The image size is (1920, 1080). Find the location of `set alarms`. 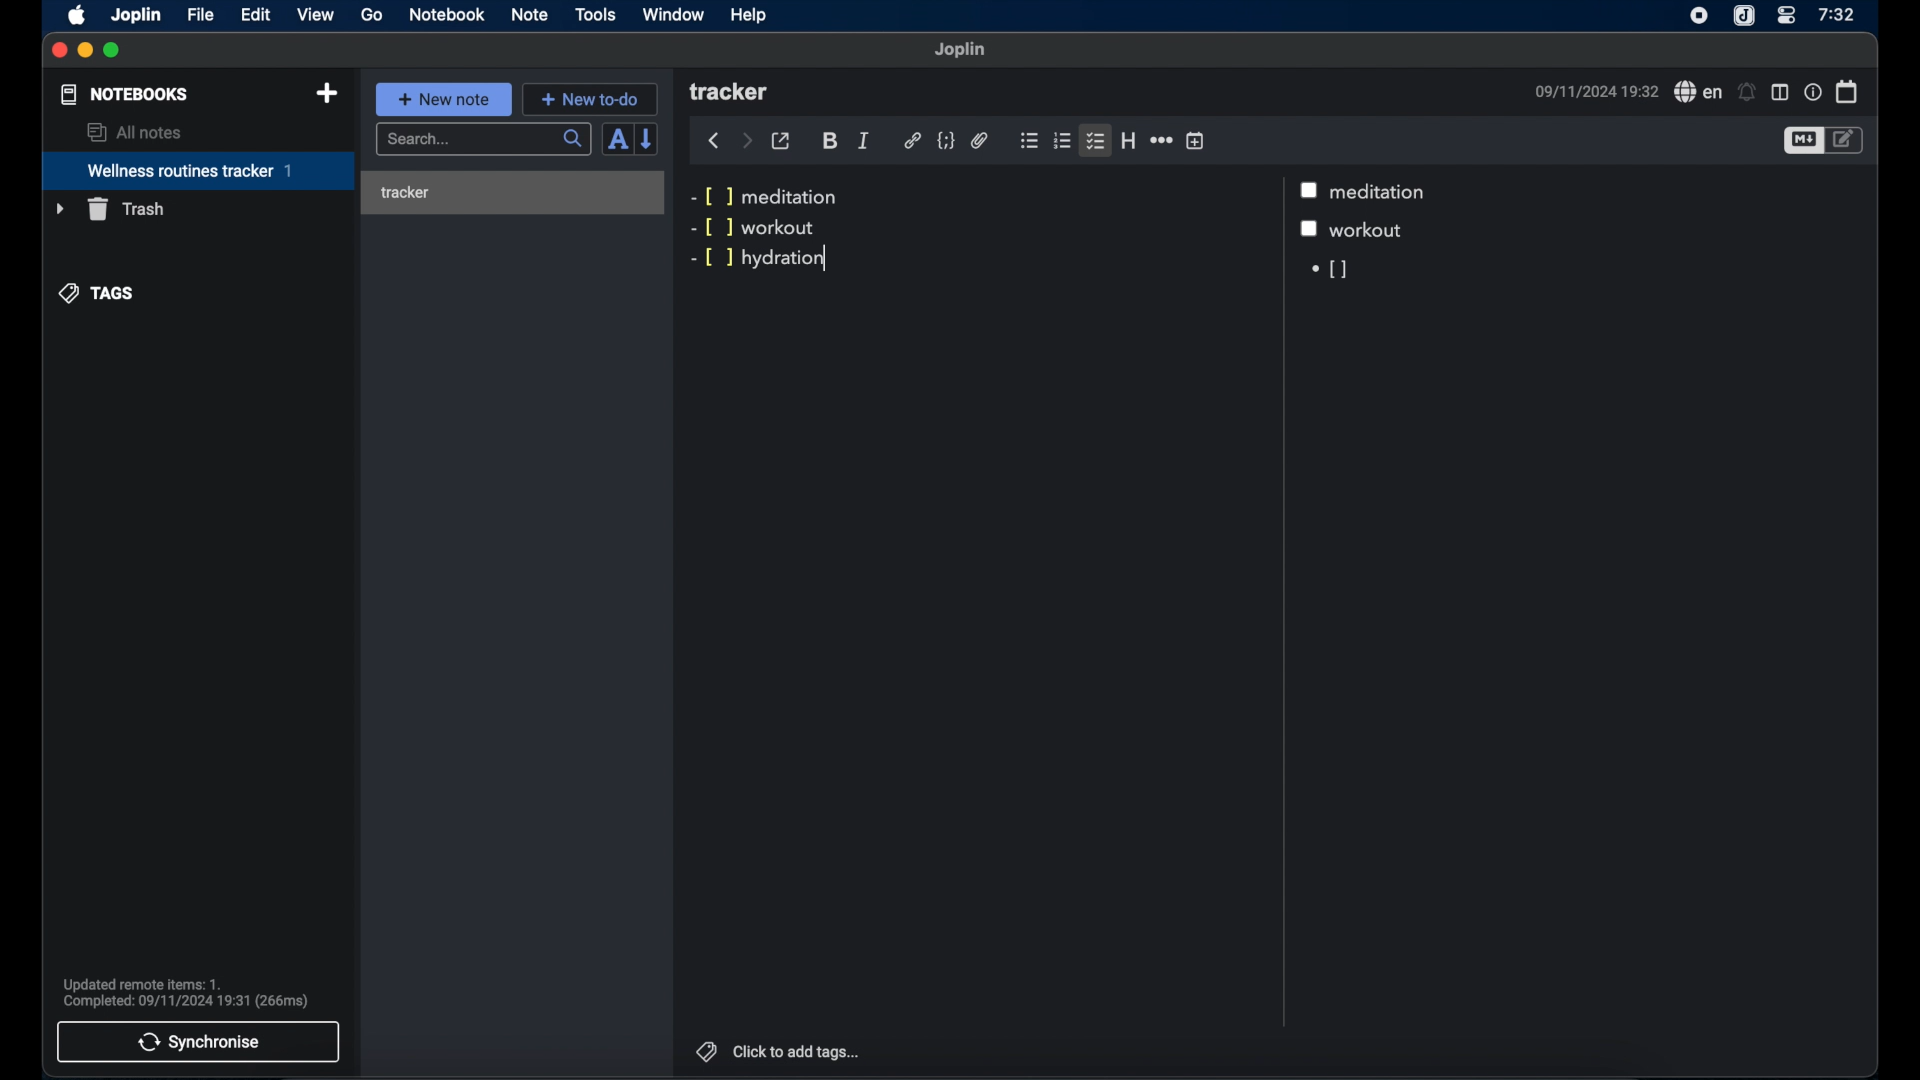

set alarms is located at coordinates (1747, 92).